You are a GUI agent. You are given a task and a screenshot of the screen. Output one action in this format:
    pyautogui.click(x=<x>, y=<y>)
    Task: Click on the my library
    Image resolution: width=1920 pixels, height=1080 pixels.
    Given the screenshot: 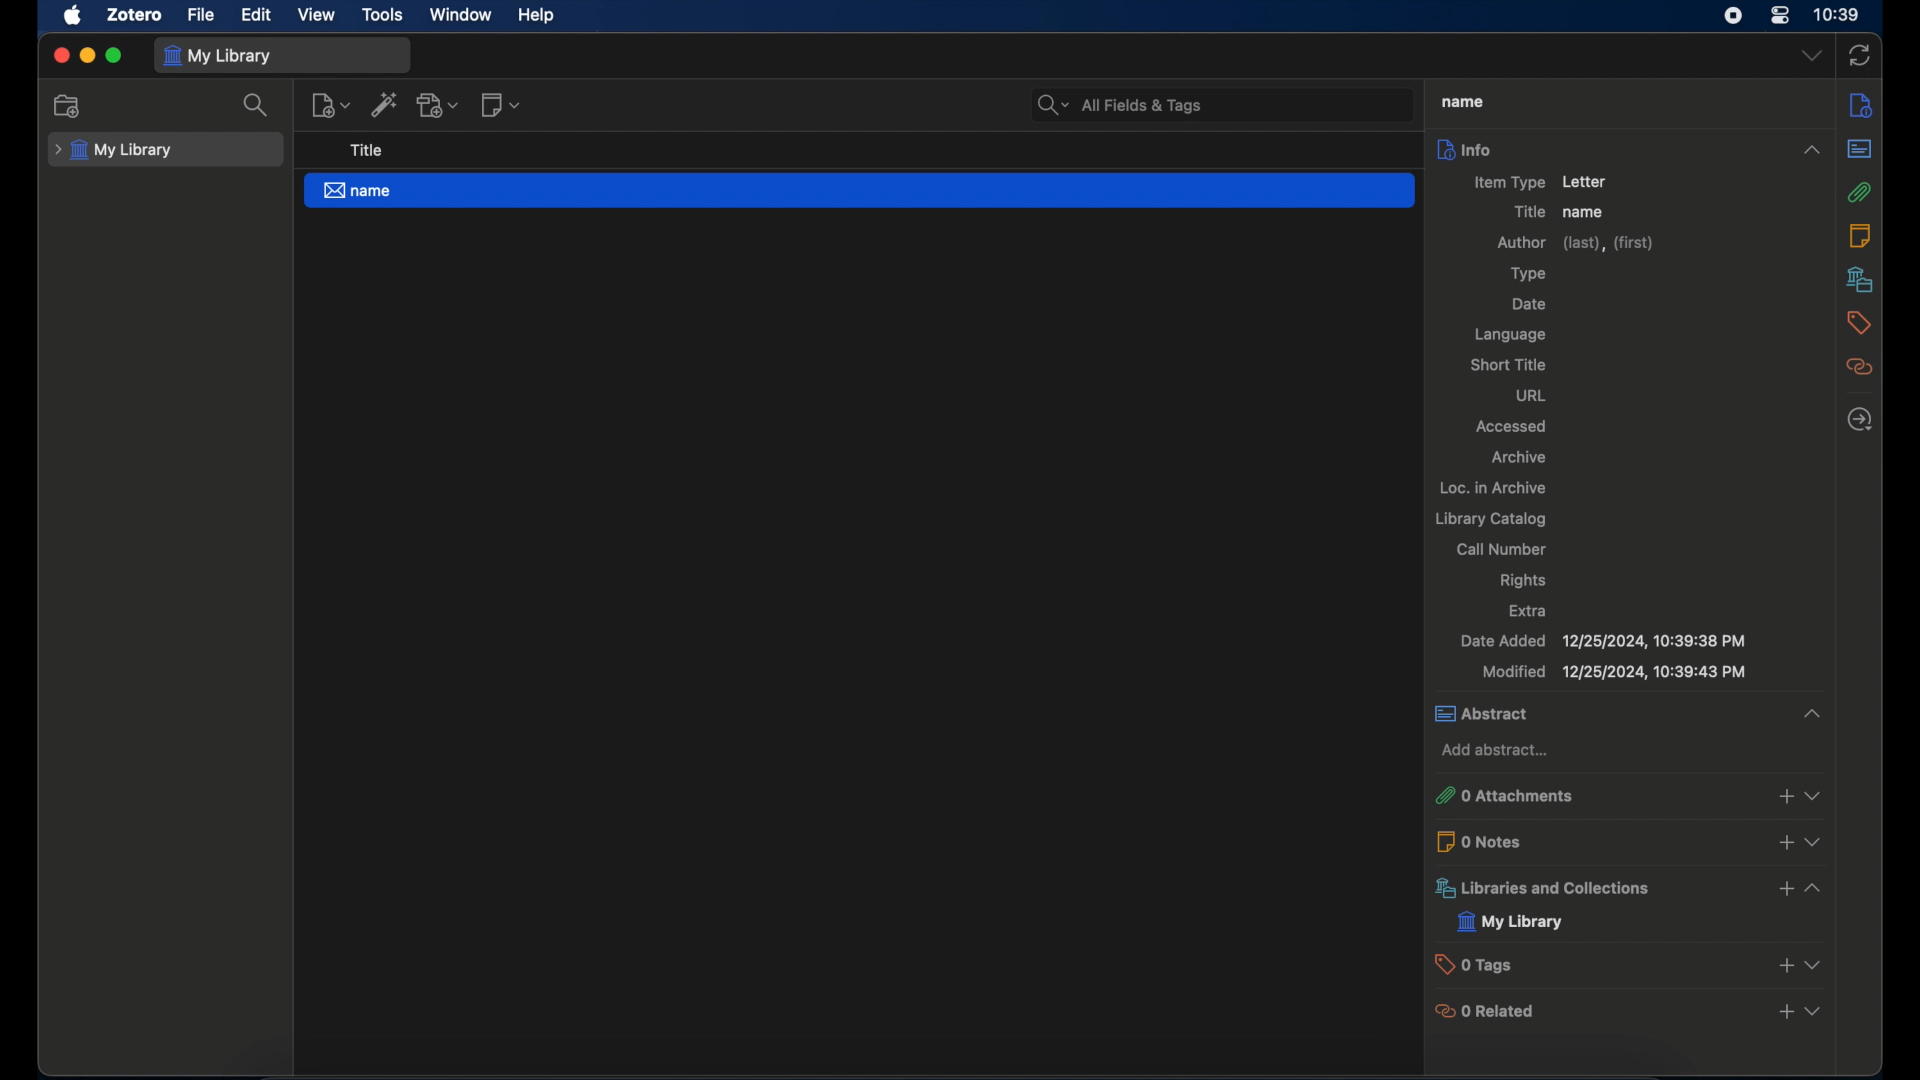 What is the action you would take?
    pyautogui.click(x=113, y=150)
    